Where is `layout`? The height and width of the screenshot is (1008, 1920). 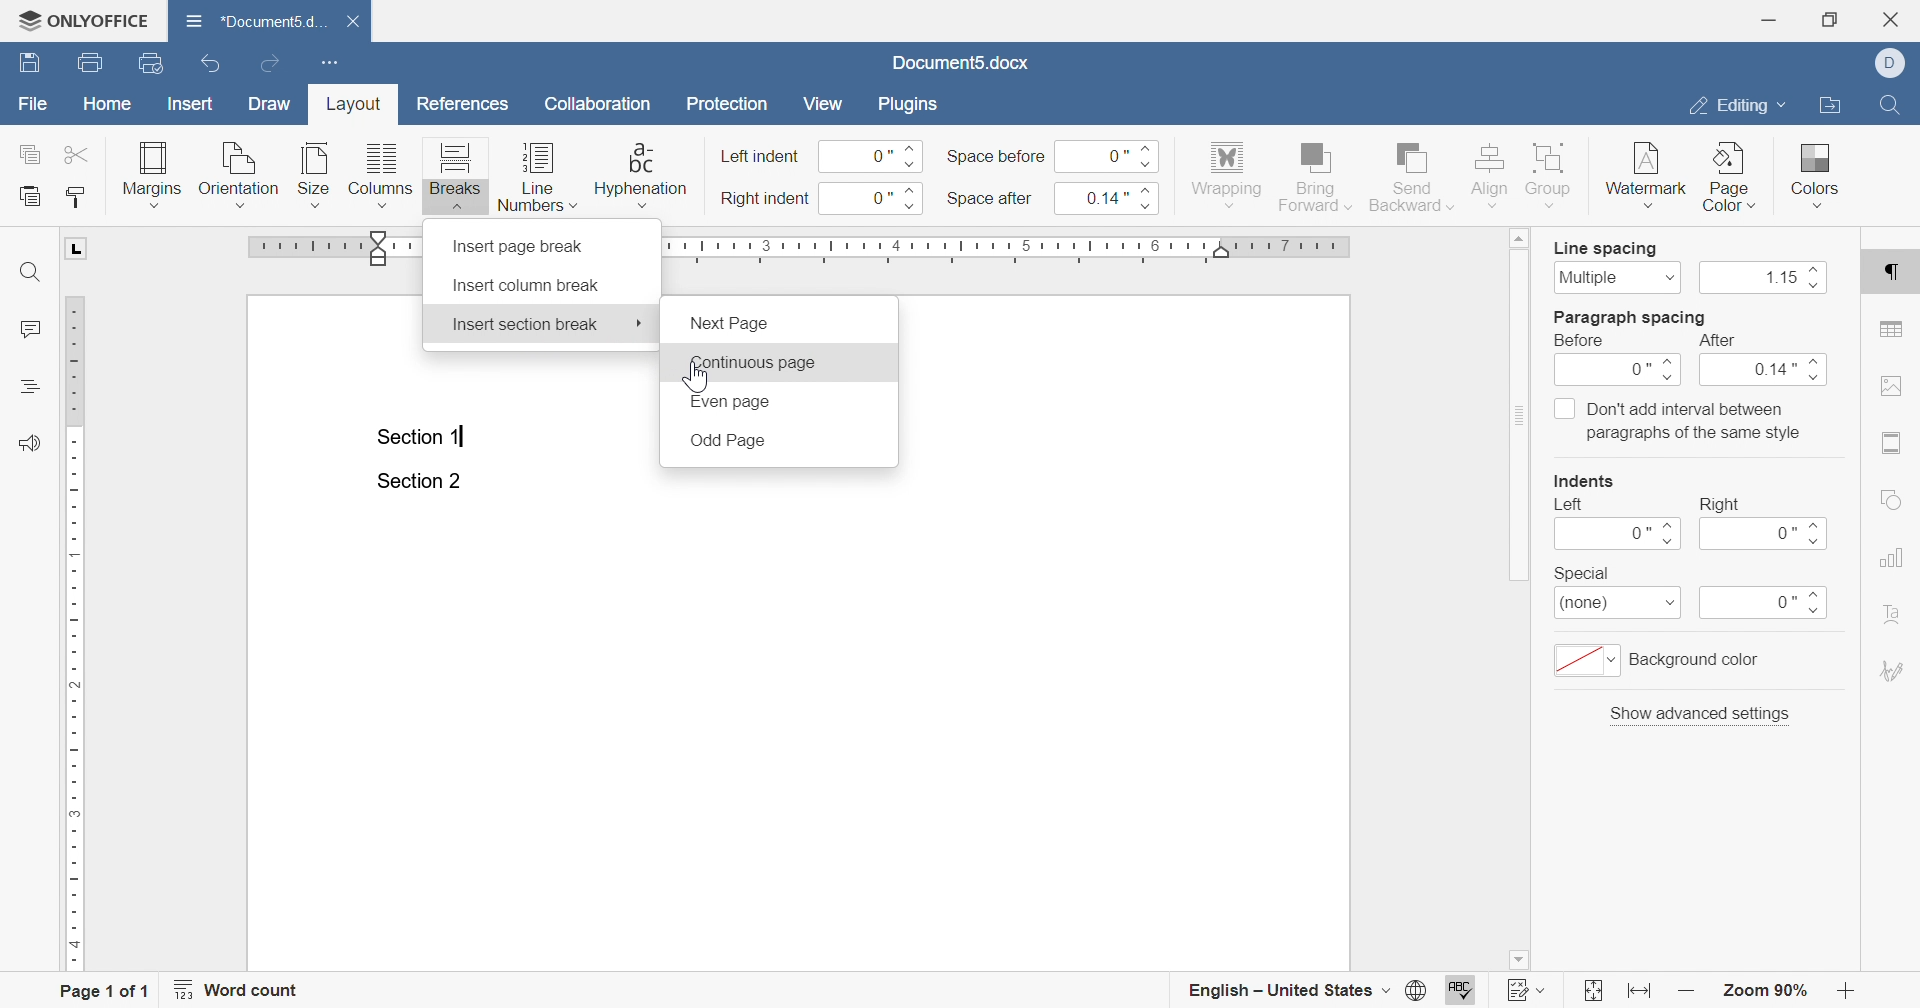 layout is located at coordinates (357, 107).